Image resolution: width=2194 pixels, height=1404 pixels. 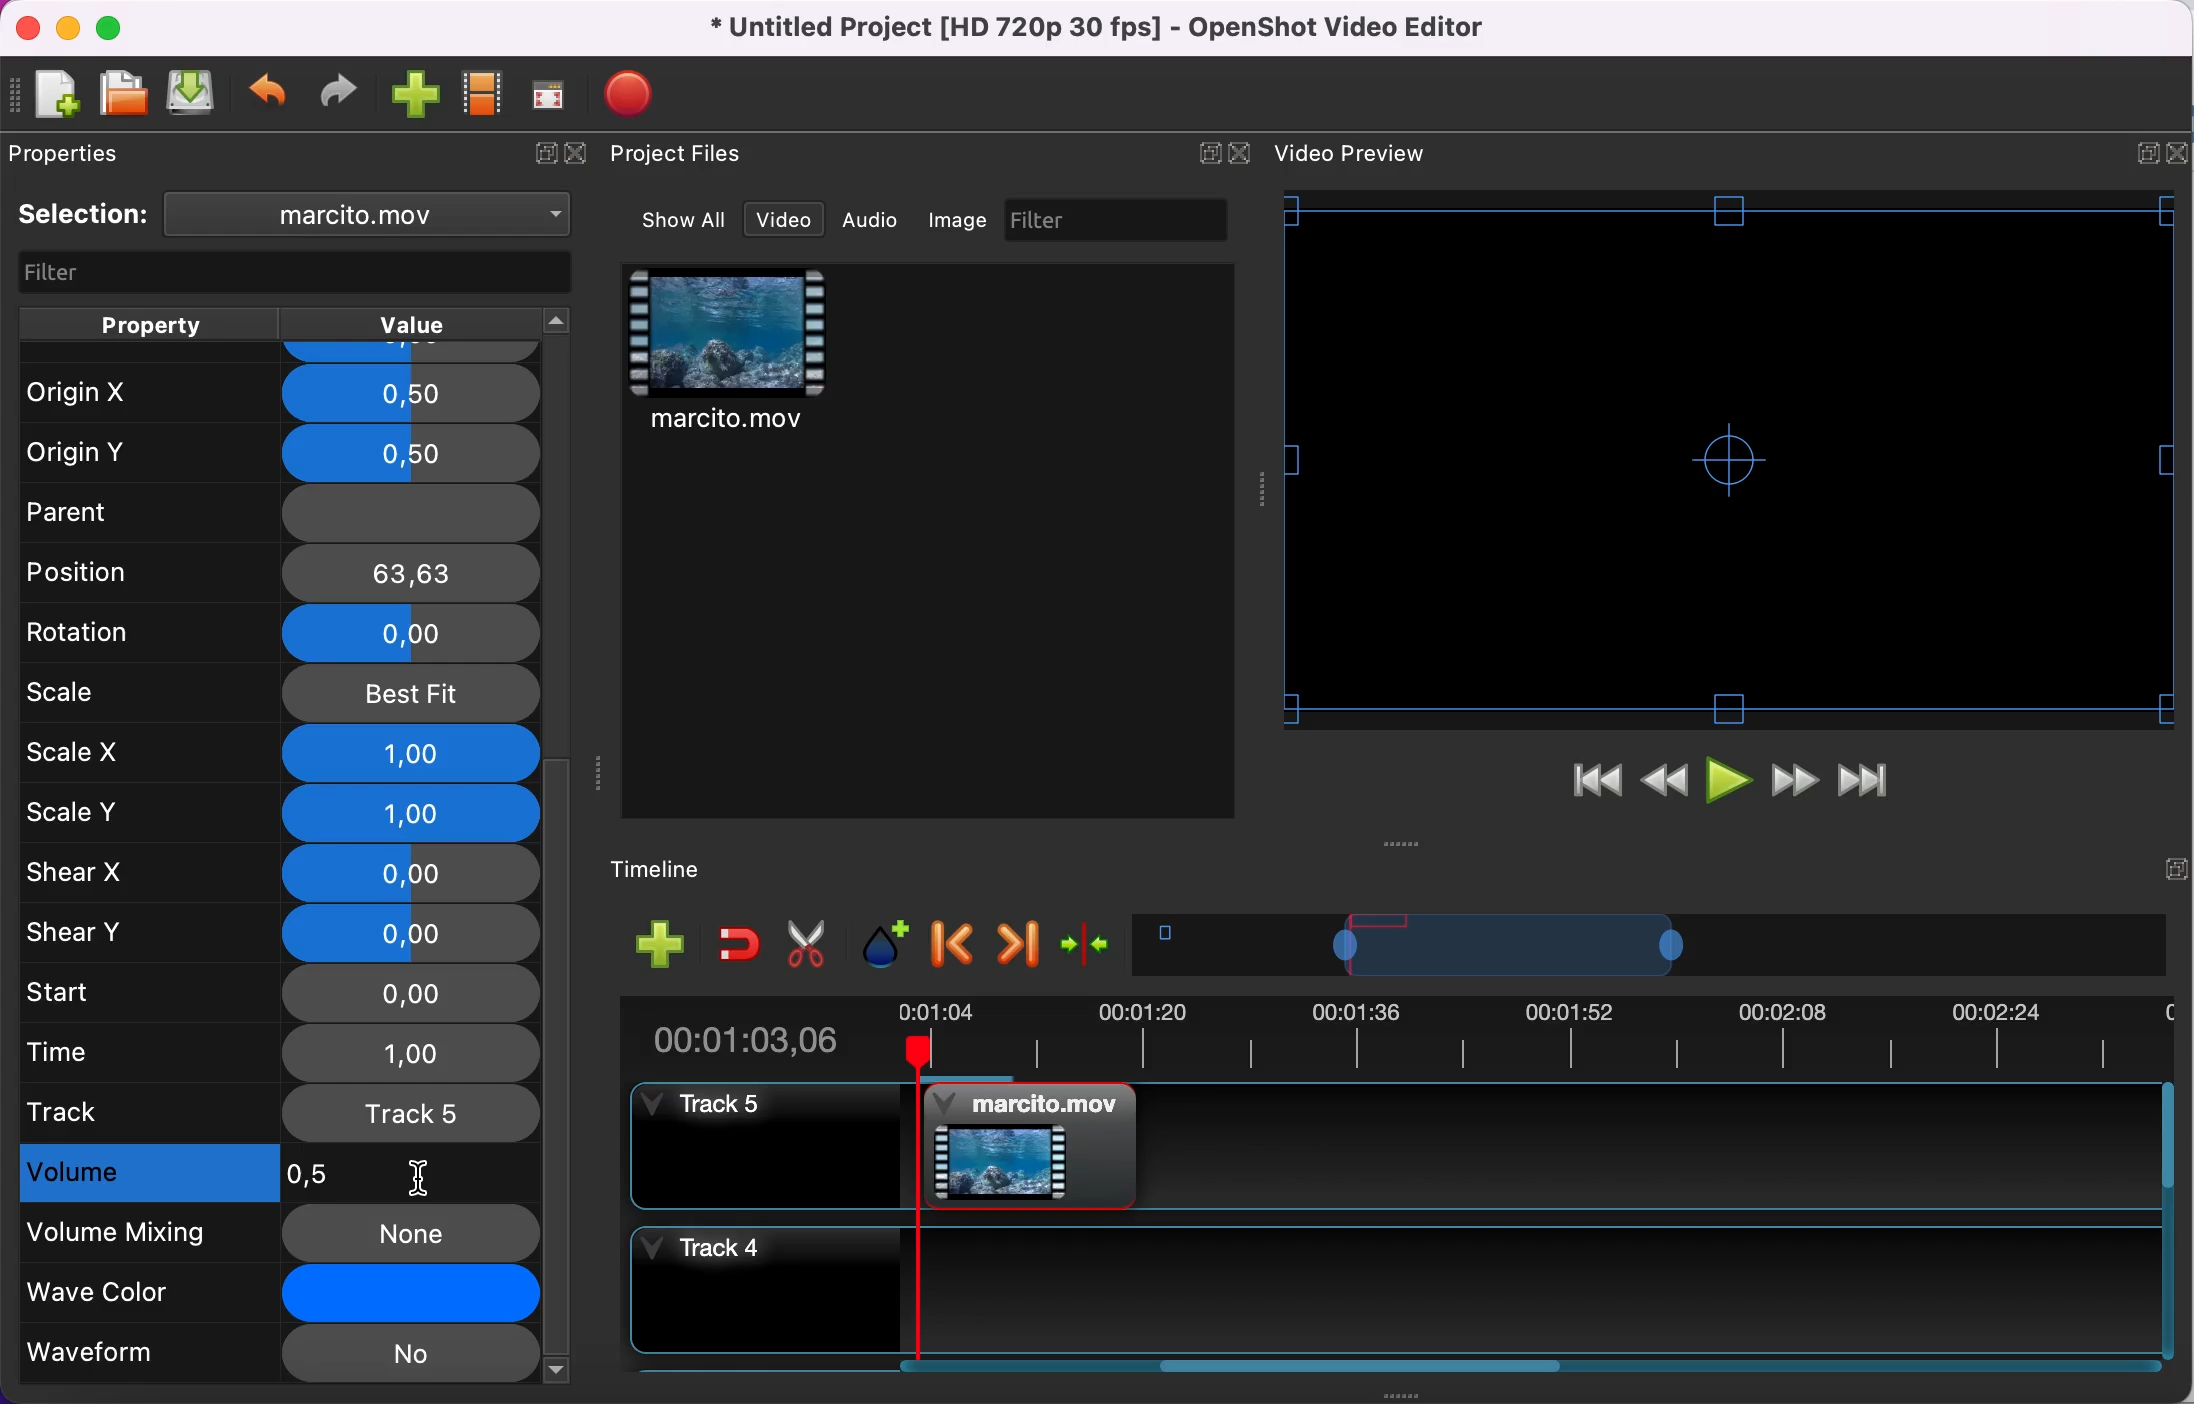 I want to click on video, so click(x=730, y=354).